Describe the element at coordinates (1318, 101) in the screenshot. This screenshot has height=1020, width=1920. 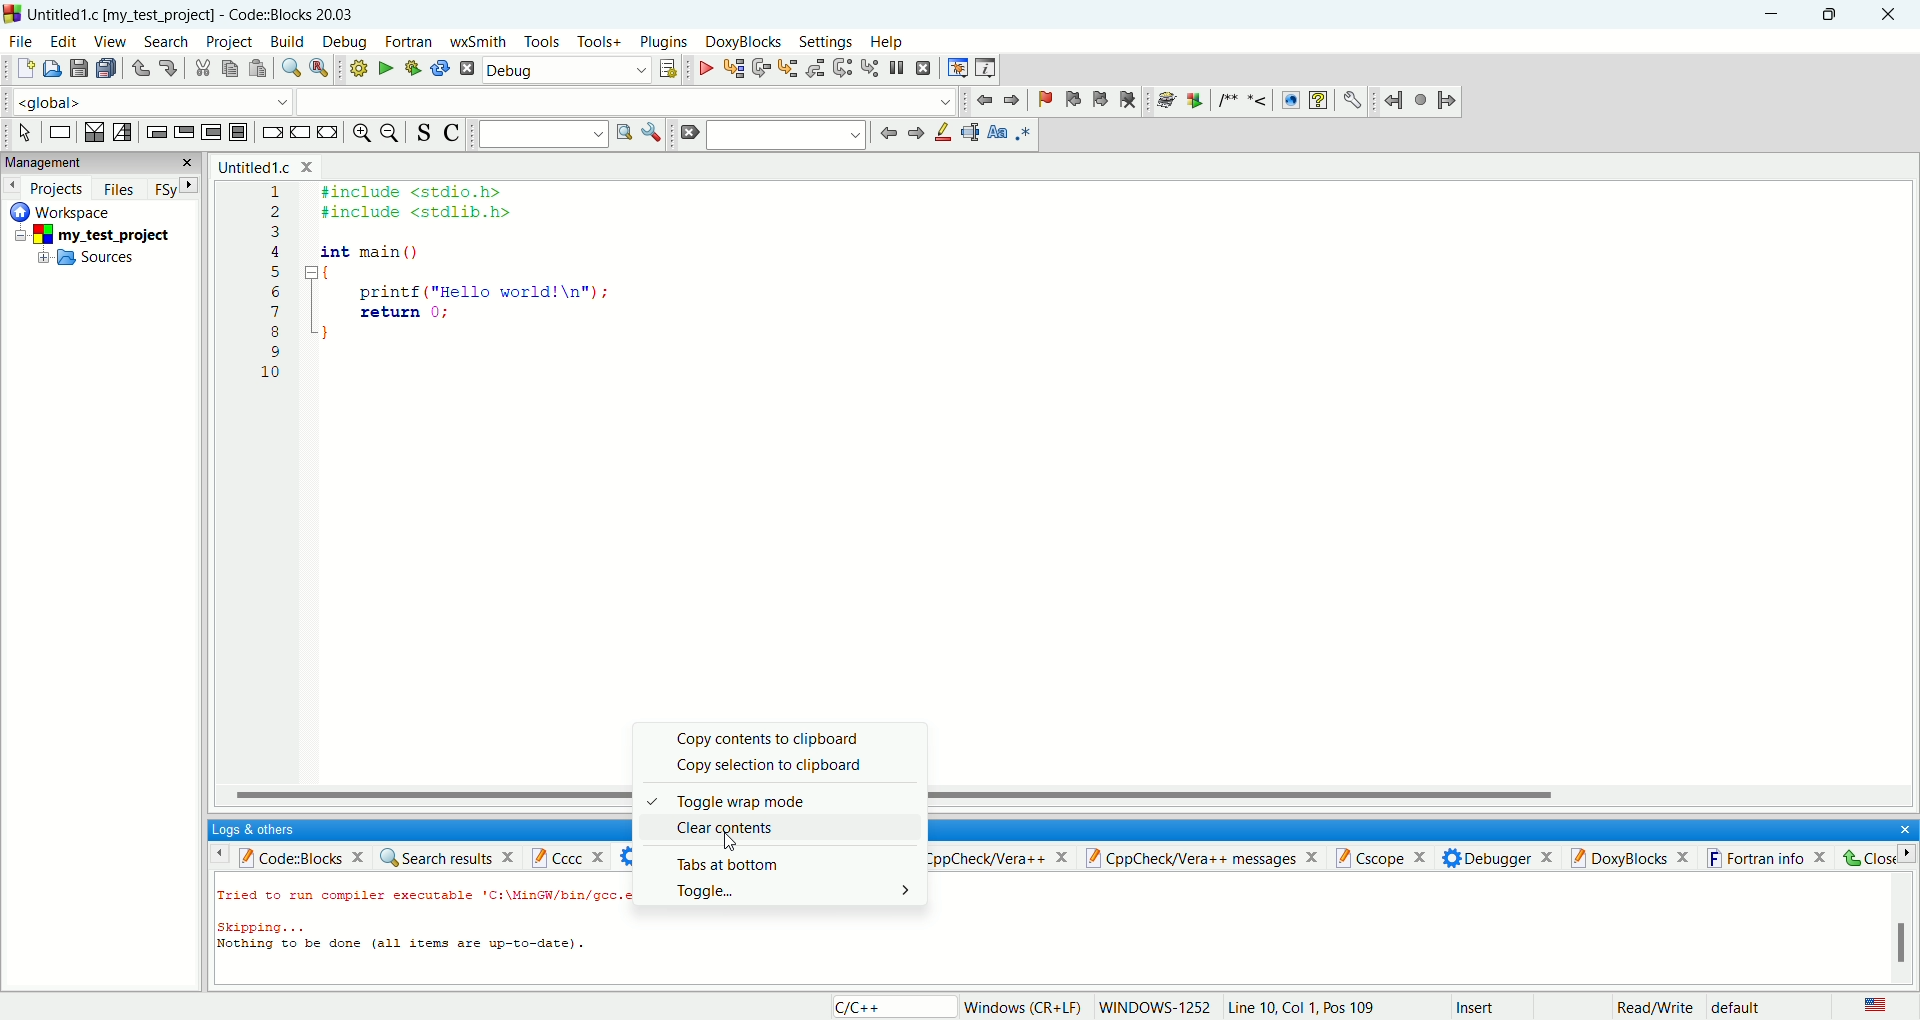
I see `CHM` at that location.